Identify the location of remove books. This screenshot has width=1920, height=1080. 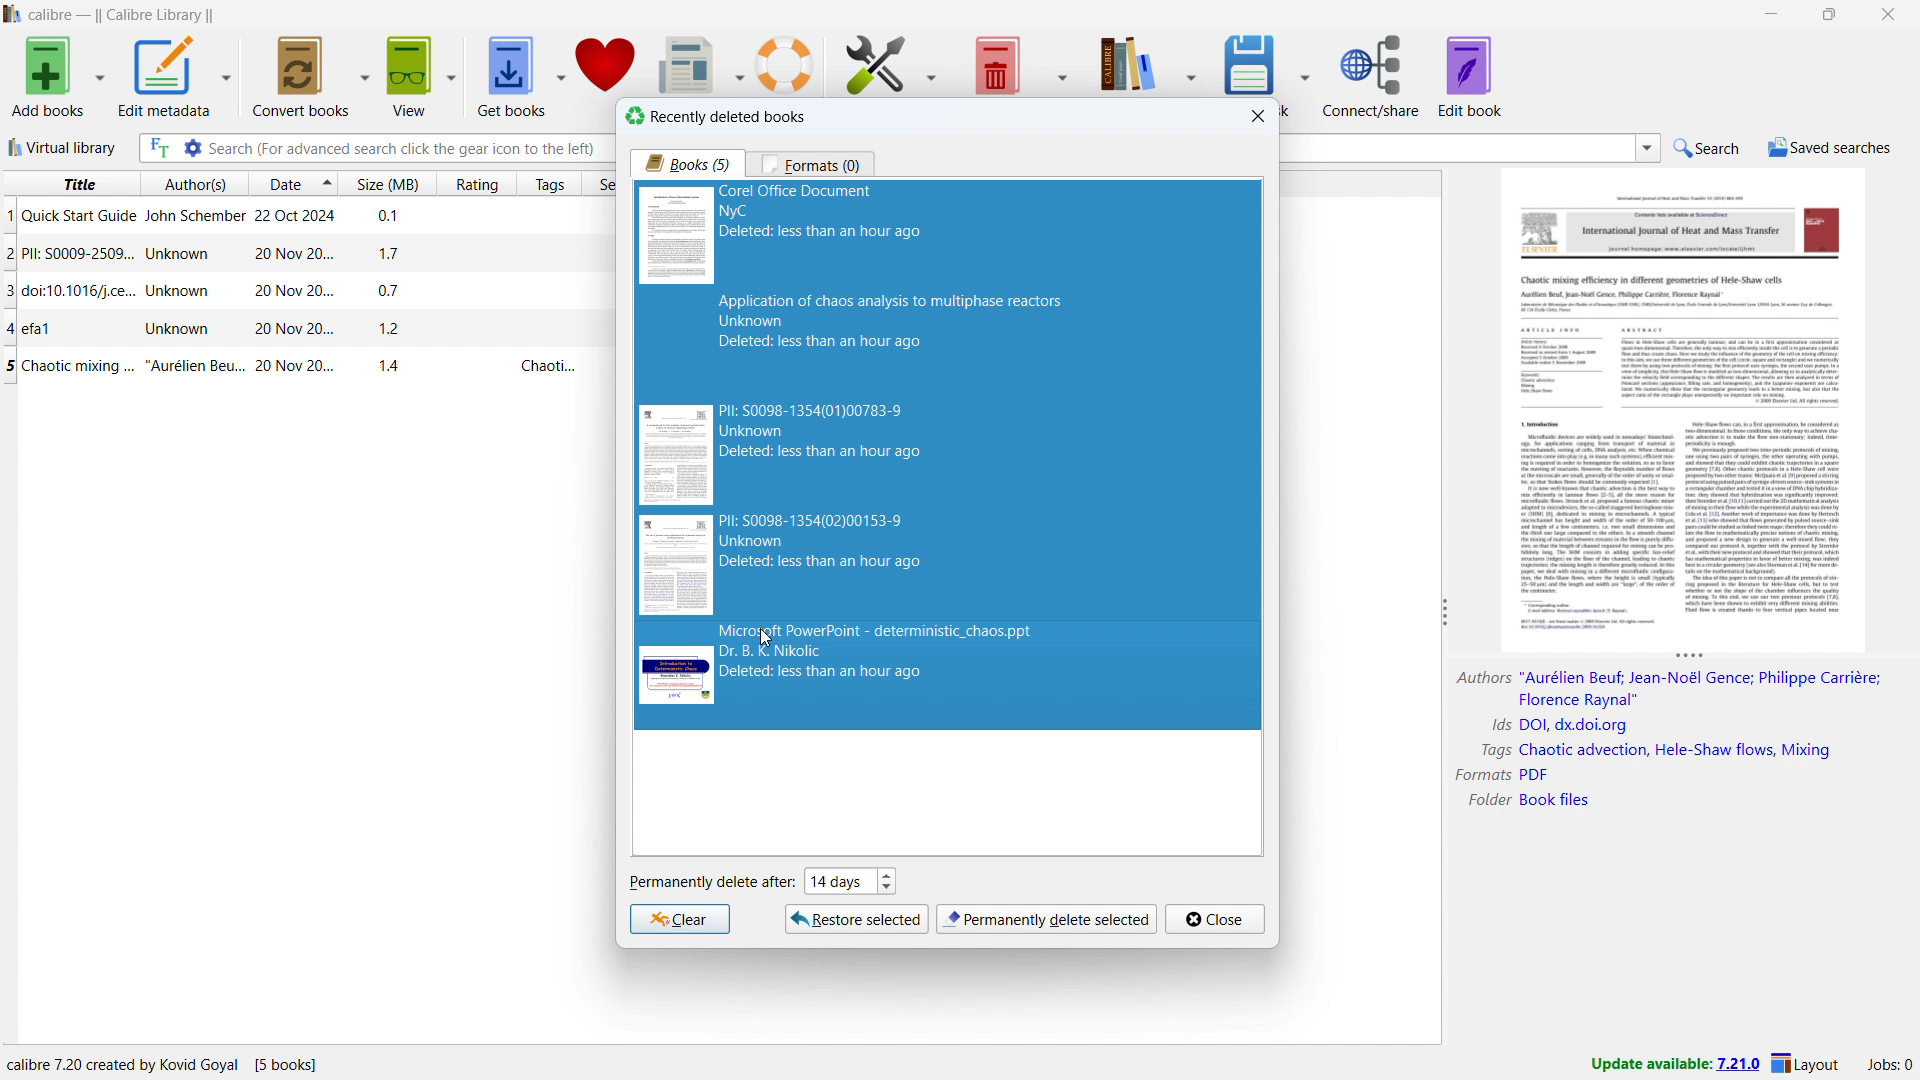
(995, 63).